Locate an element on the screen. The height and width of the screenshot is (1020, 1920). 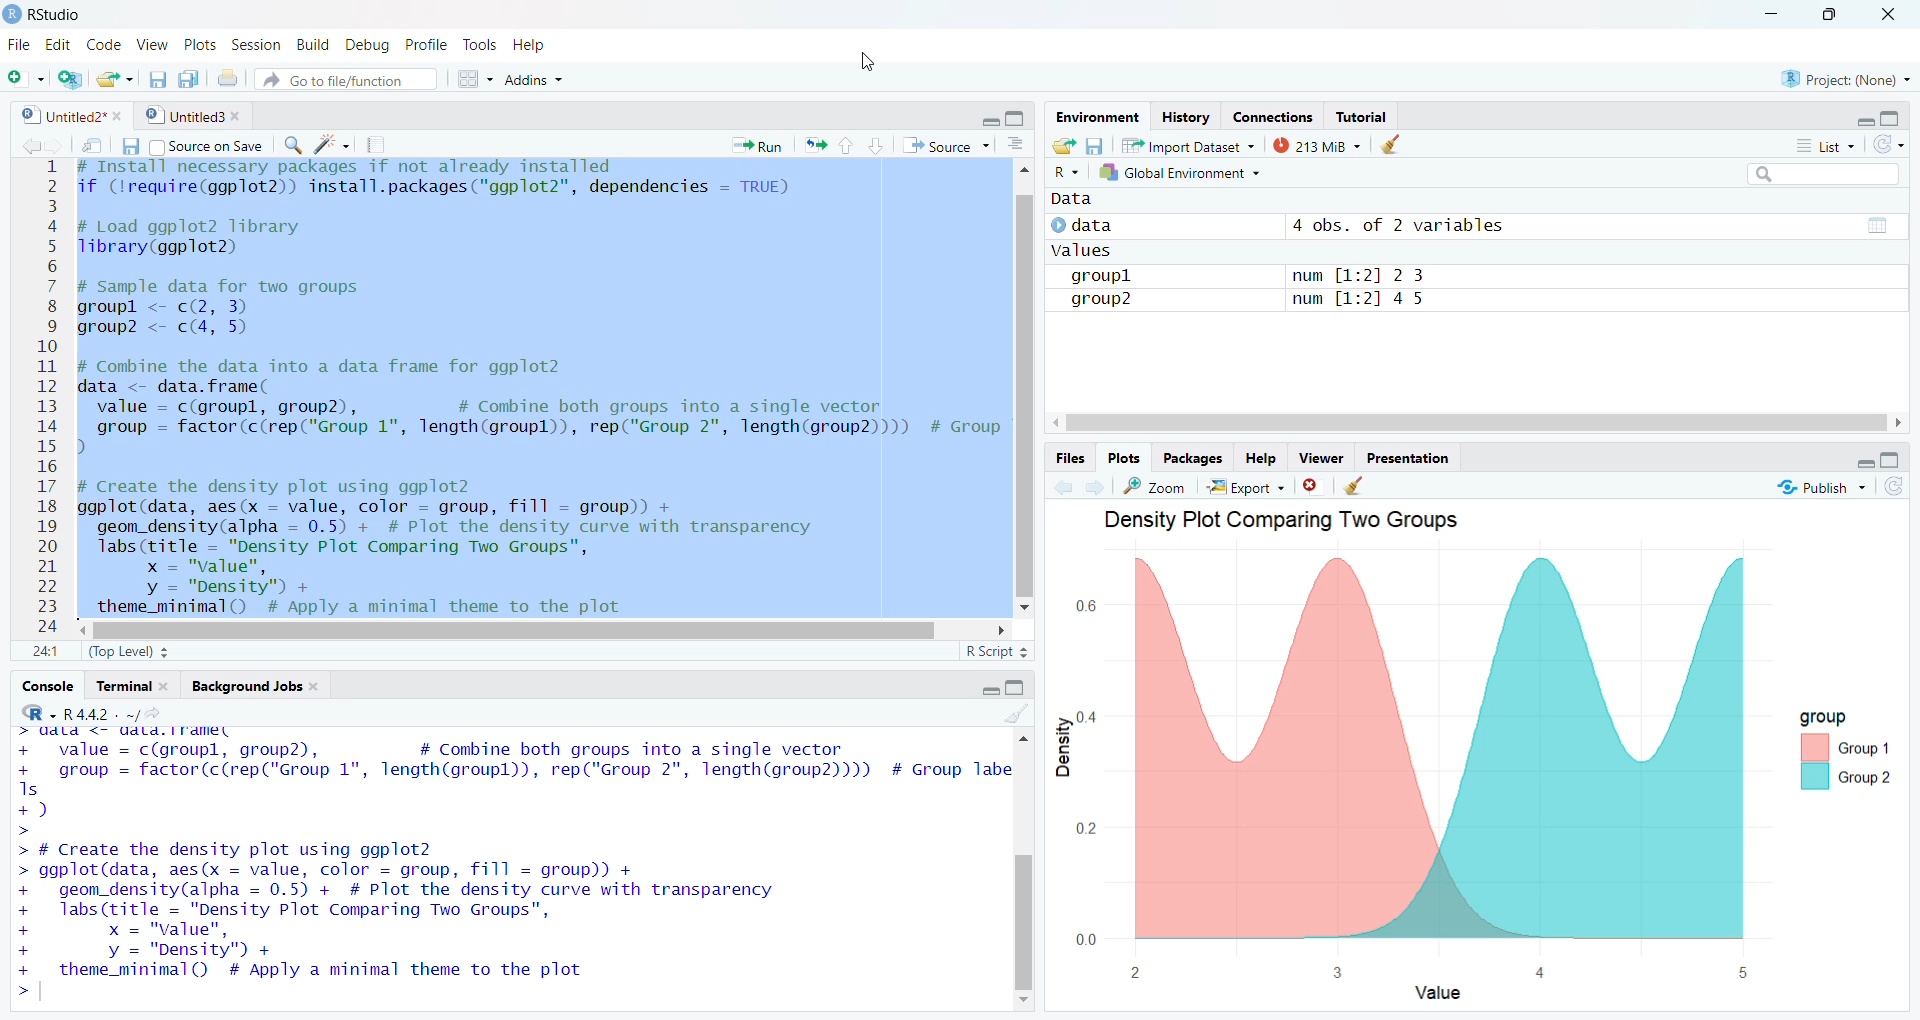
IMPORT DATASET is located at coordinates (1189, 147).